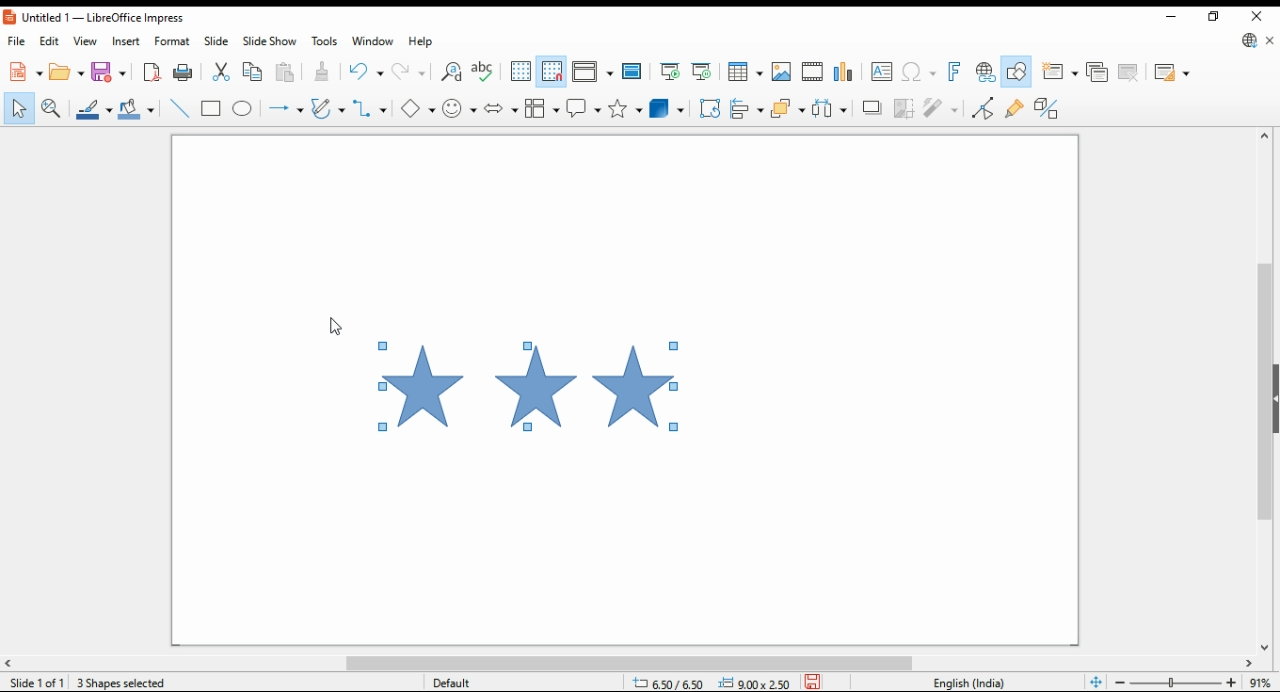  What do you see at coordinates (112, 681) in the screenshot?
I see `Mark Objects` at bounding box center [112, 681].